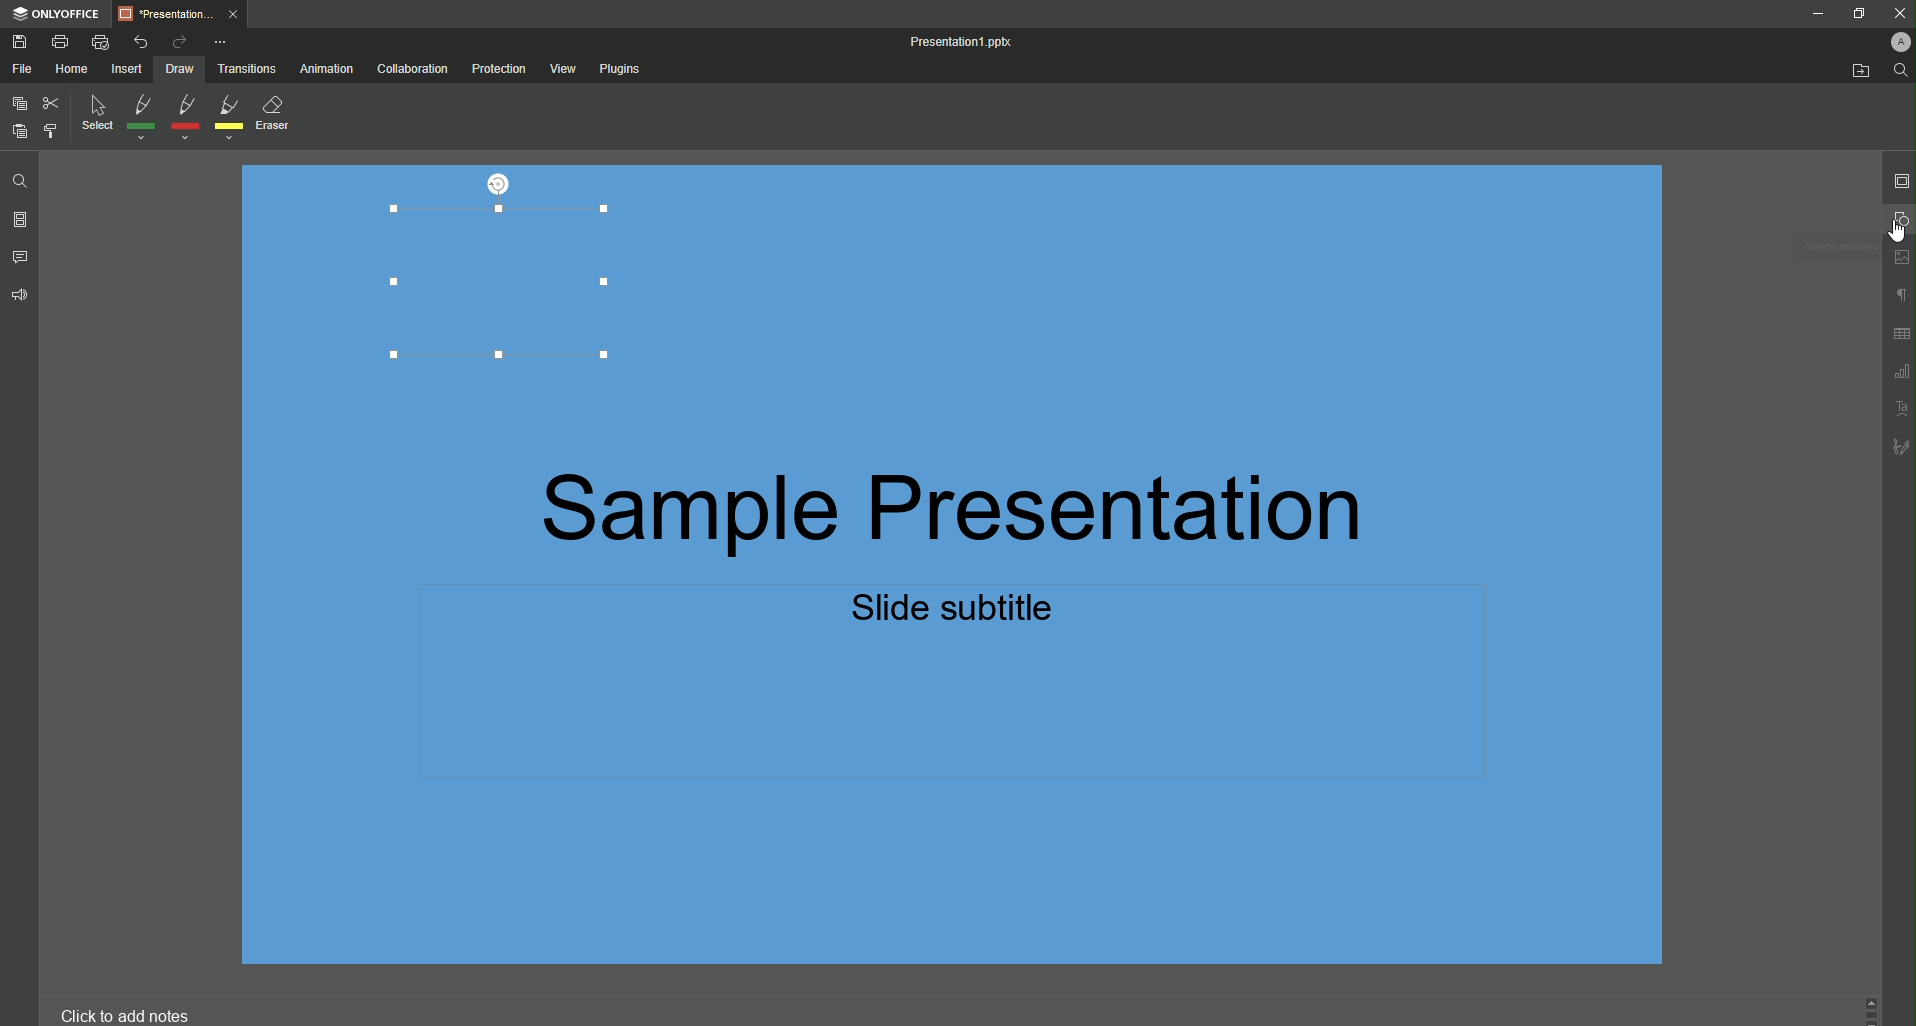  I want to click on Insert, so click(125, 70).